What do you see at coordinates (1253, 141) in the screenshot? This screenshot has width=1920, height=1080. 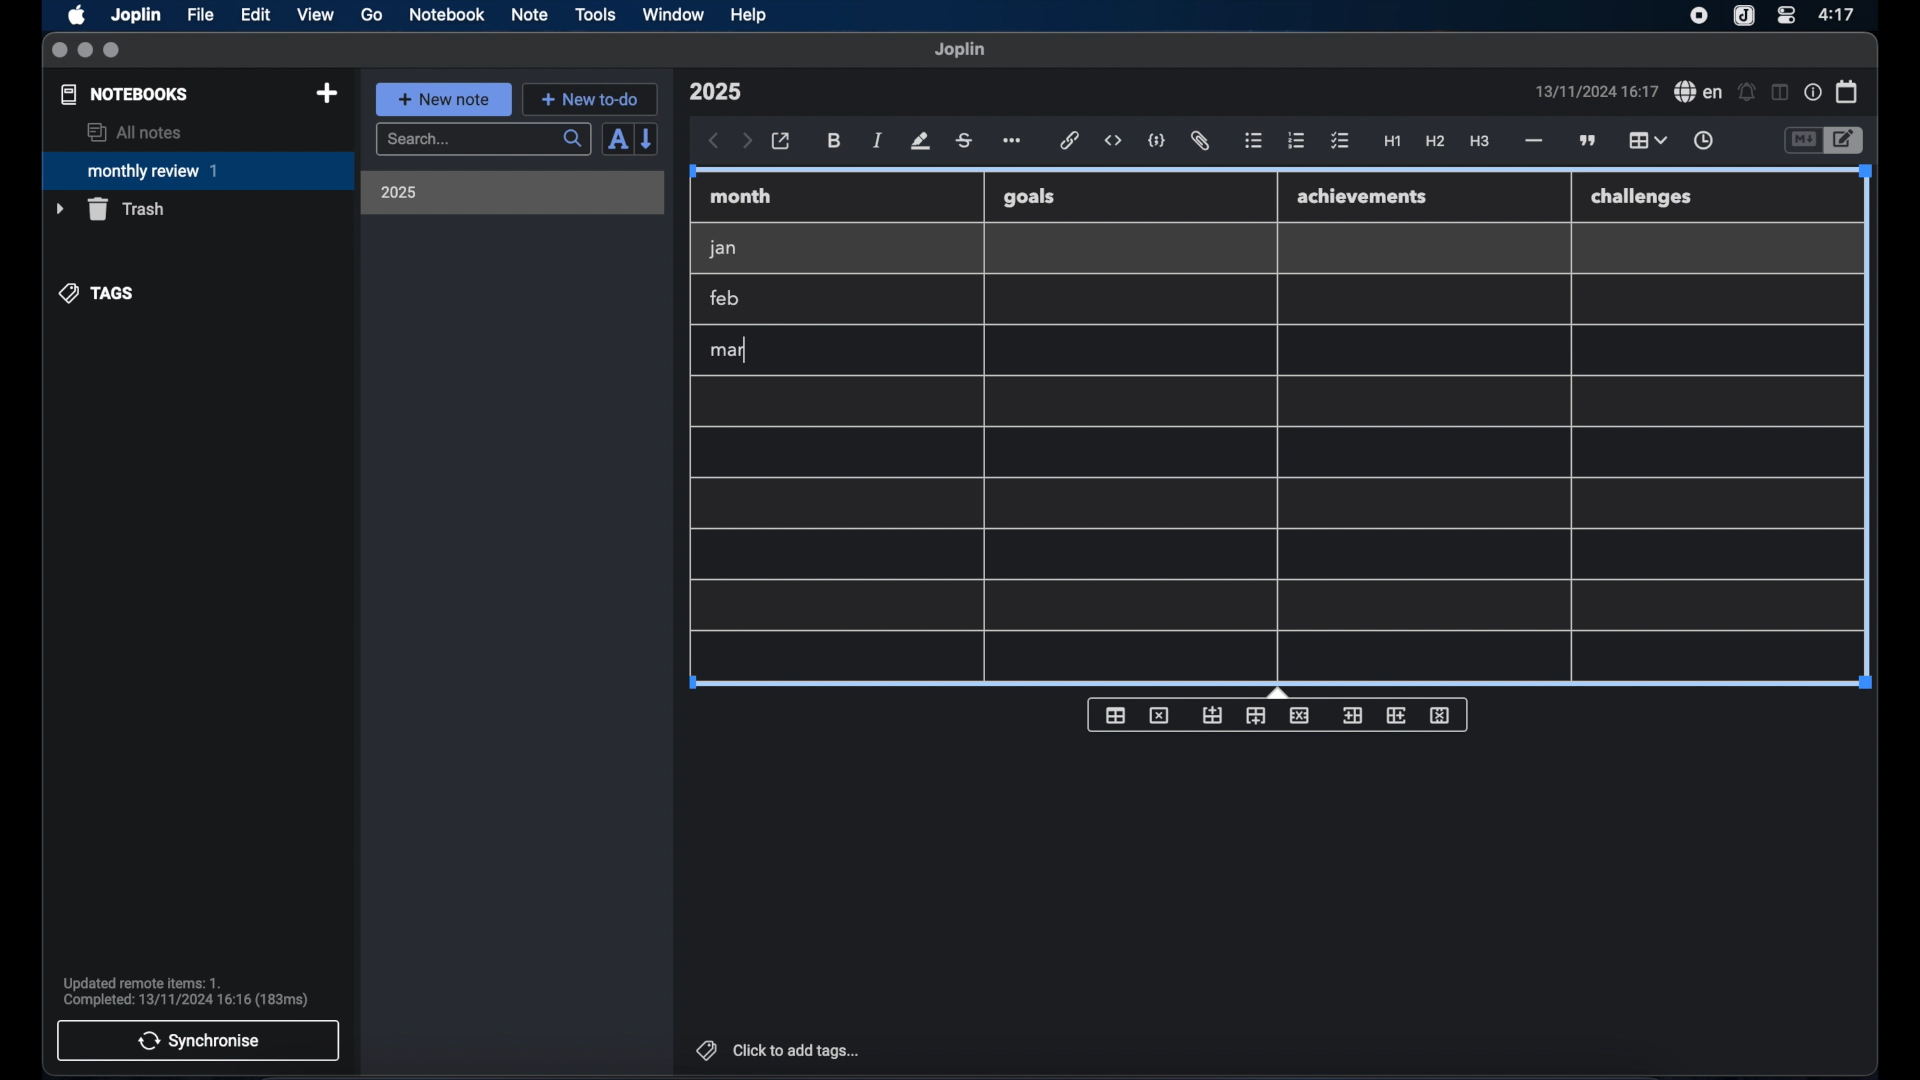 I see `bulleted list` at bounding box center [1253, 141].